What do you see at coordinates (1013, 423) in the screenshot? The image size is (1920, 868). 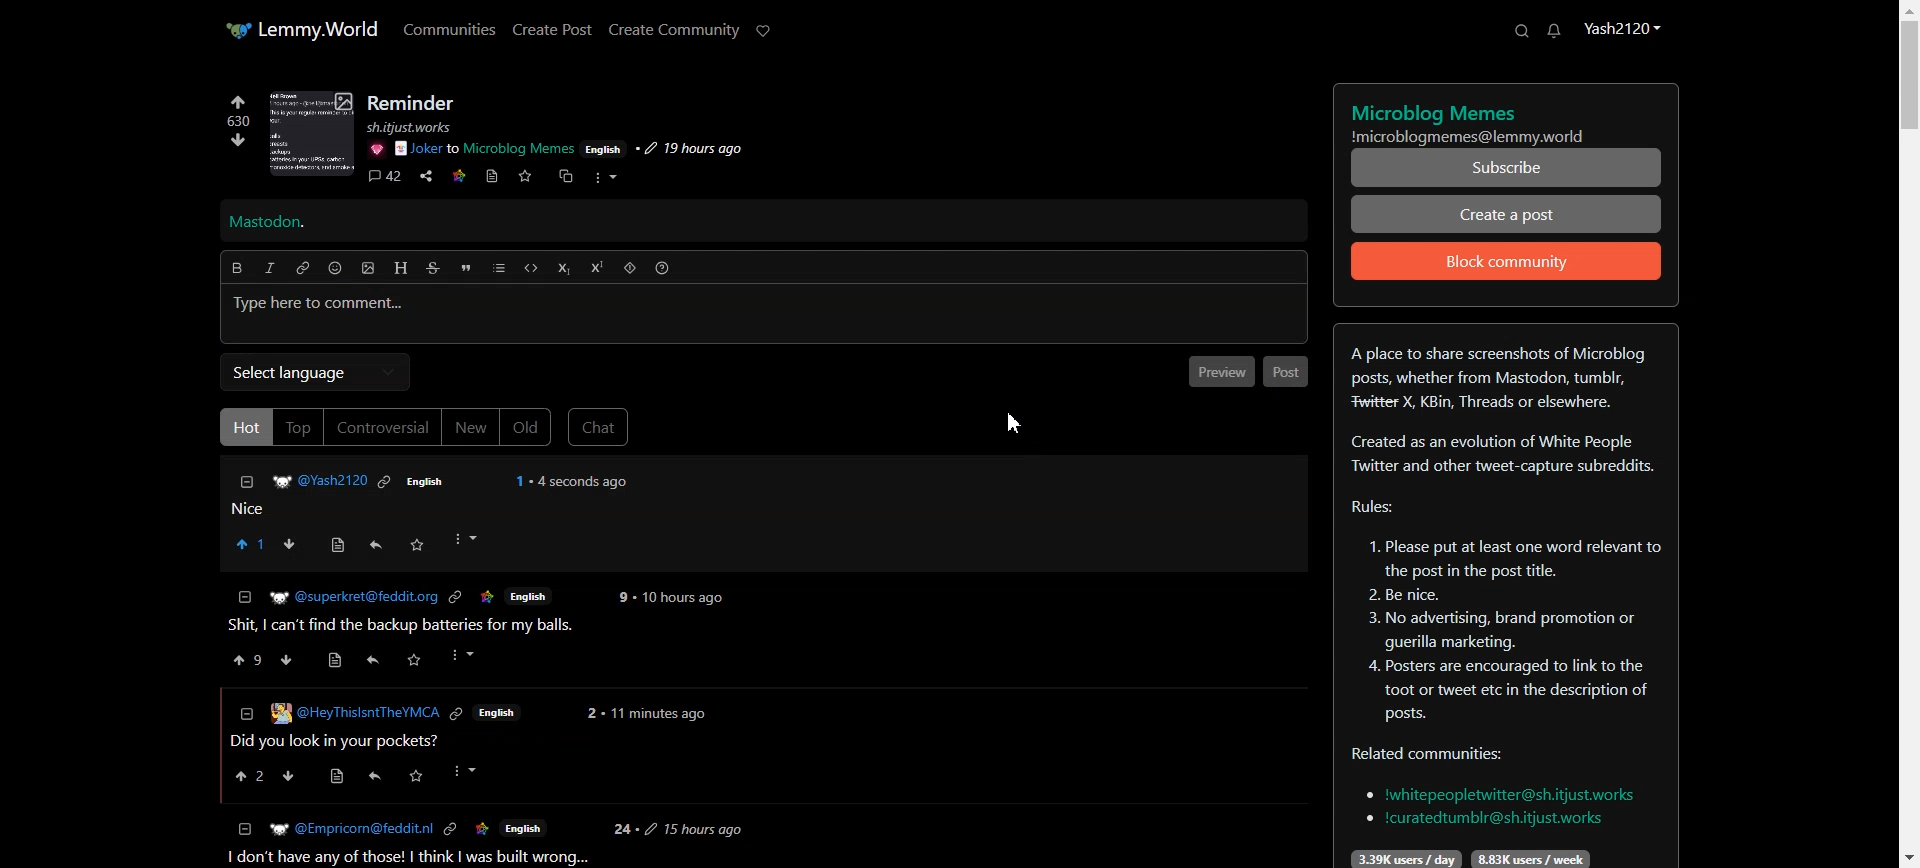 I see `Cursor` at bounding box center [1013, 423].